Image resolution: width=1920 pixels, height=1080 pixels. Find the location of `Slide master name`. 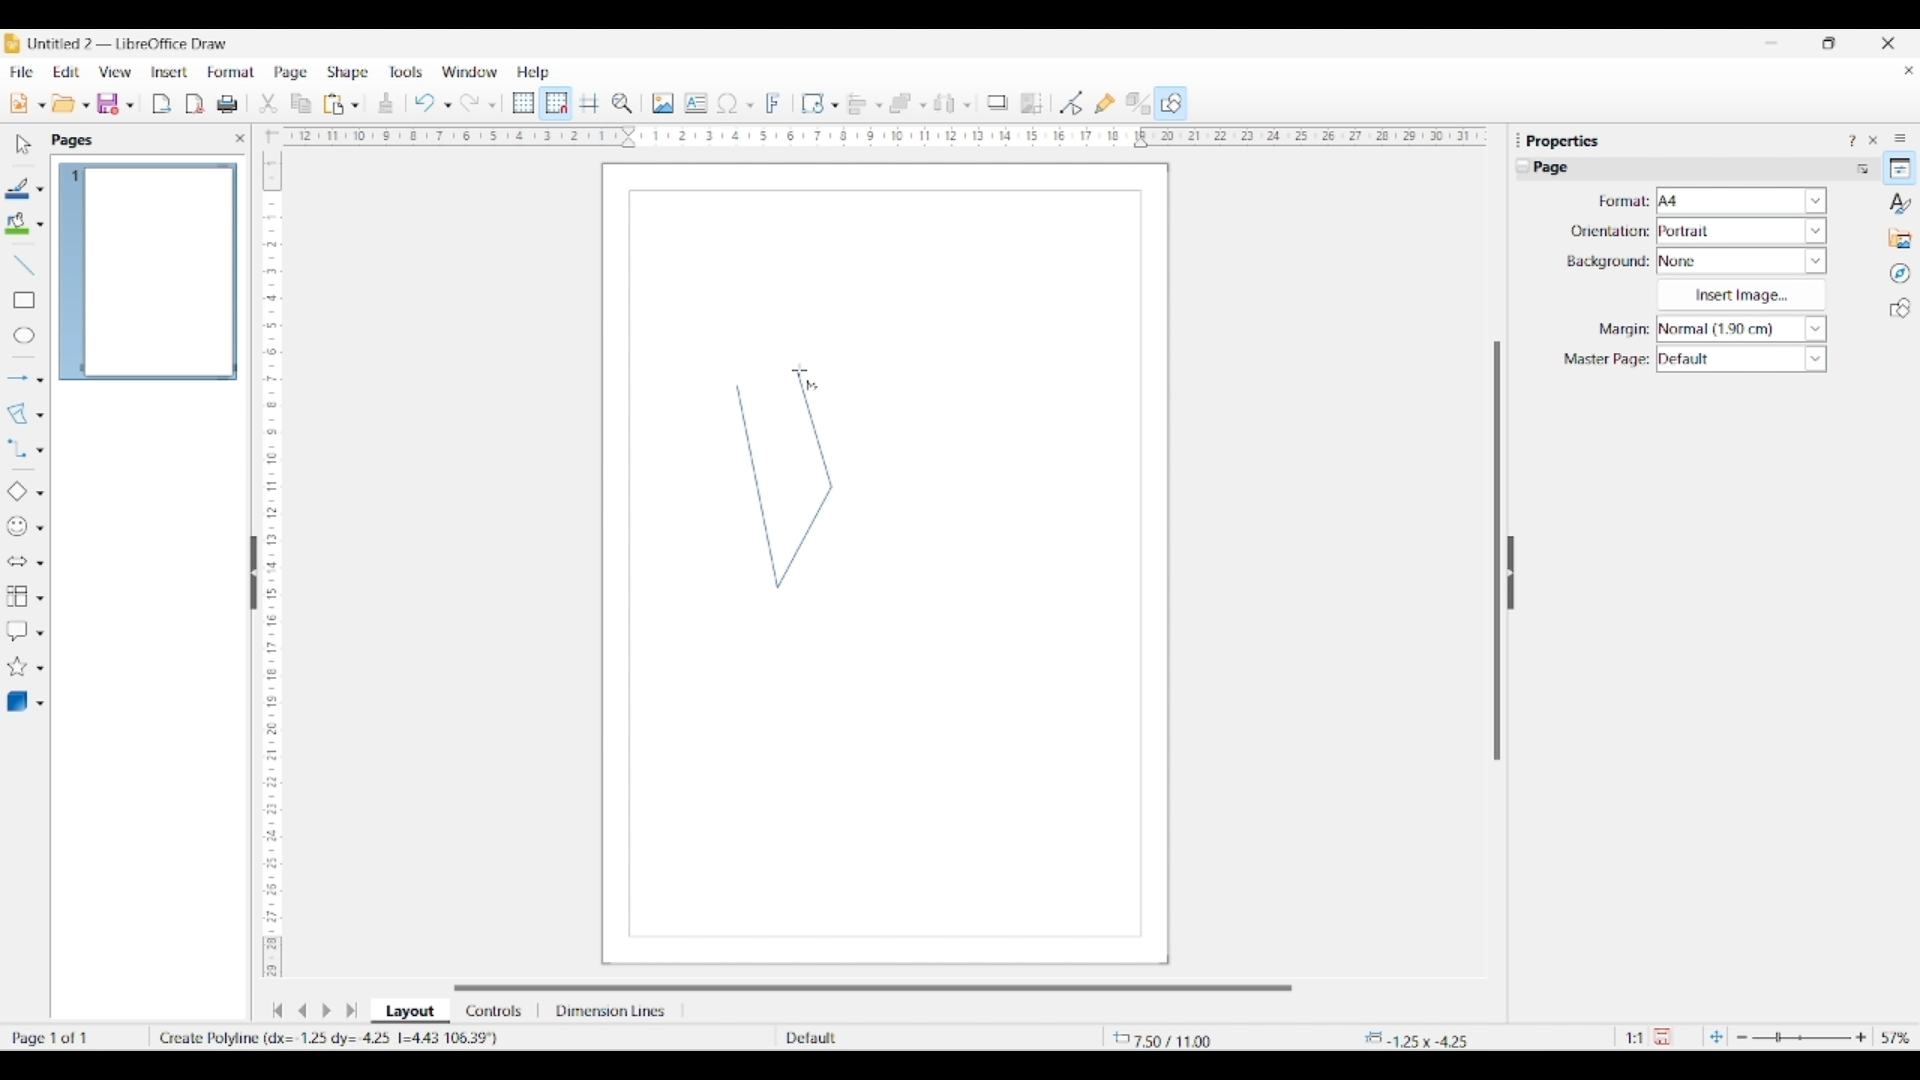

Slide master name is located at coordinates (897, 1039).